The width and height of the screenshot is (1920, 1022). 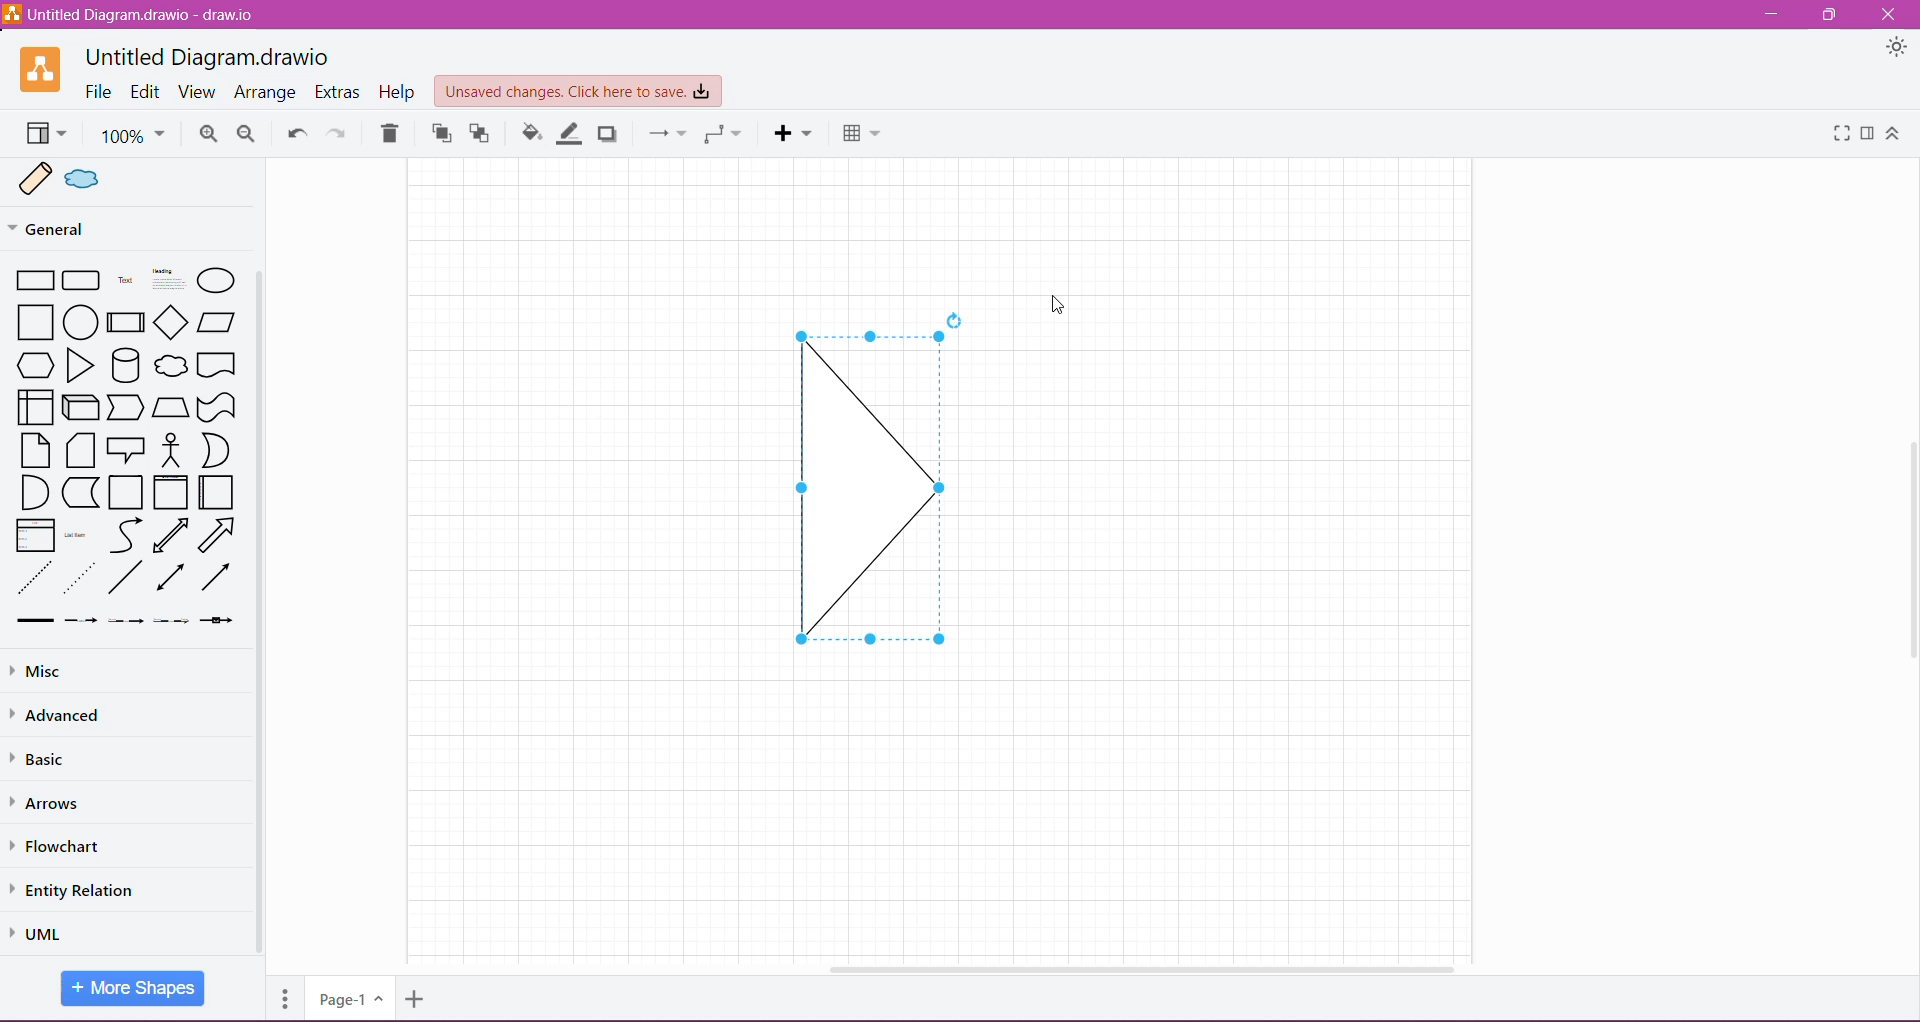 What do you see at coordinates (610, 134) in the screenshot?
I see `Shadow` at bounding box center [610, 134].